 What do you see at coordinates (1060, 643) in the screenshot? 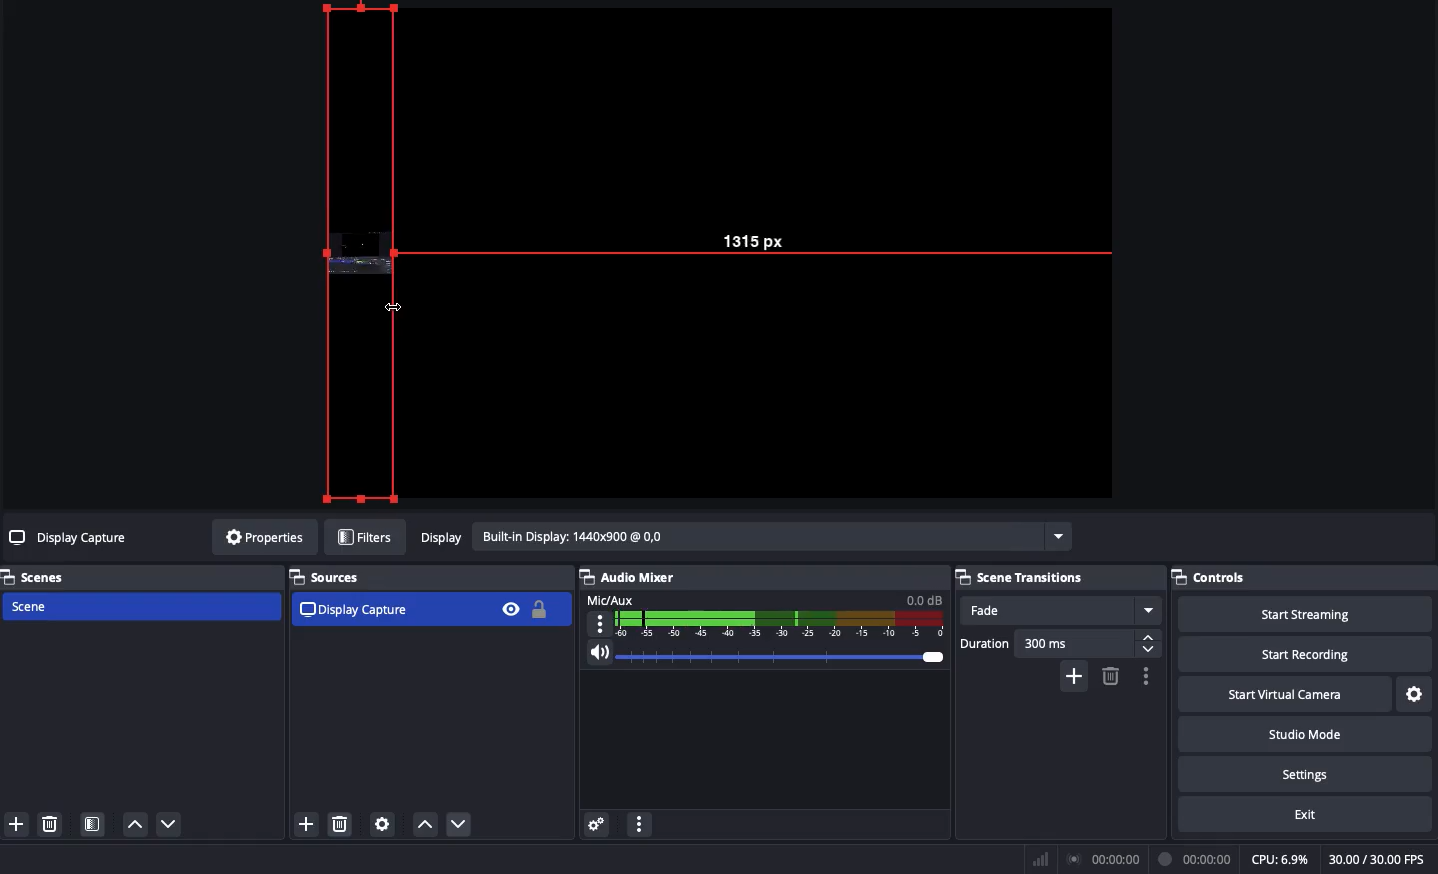
I see `Duration` at bounding box center [1060, 643].